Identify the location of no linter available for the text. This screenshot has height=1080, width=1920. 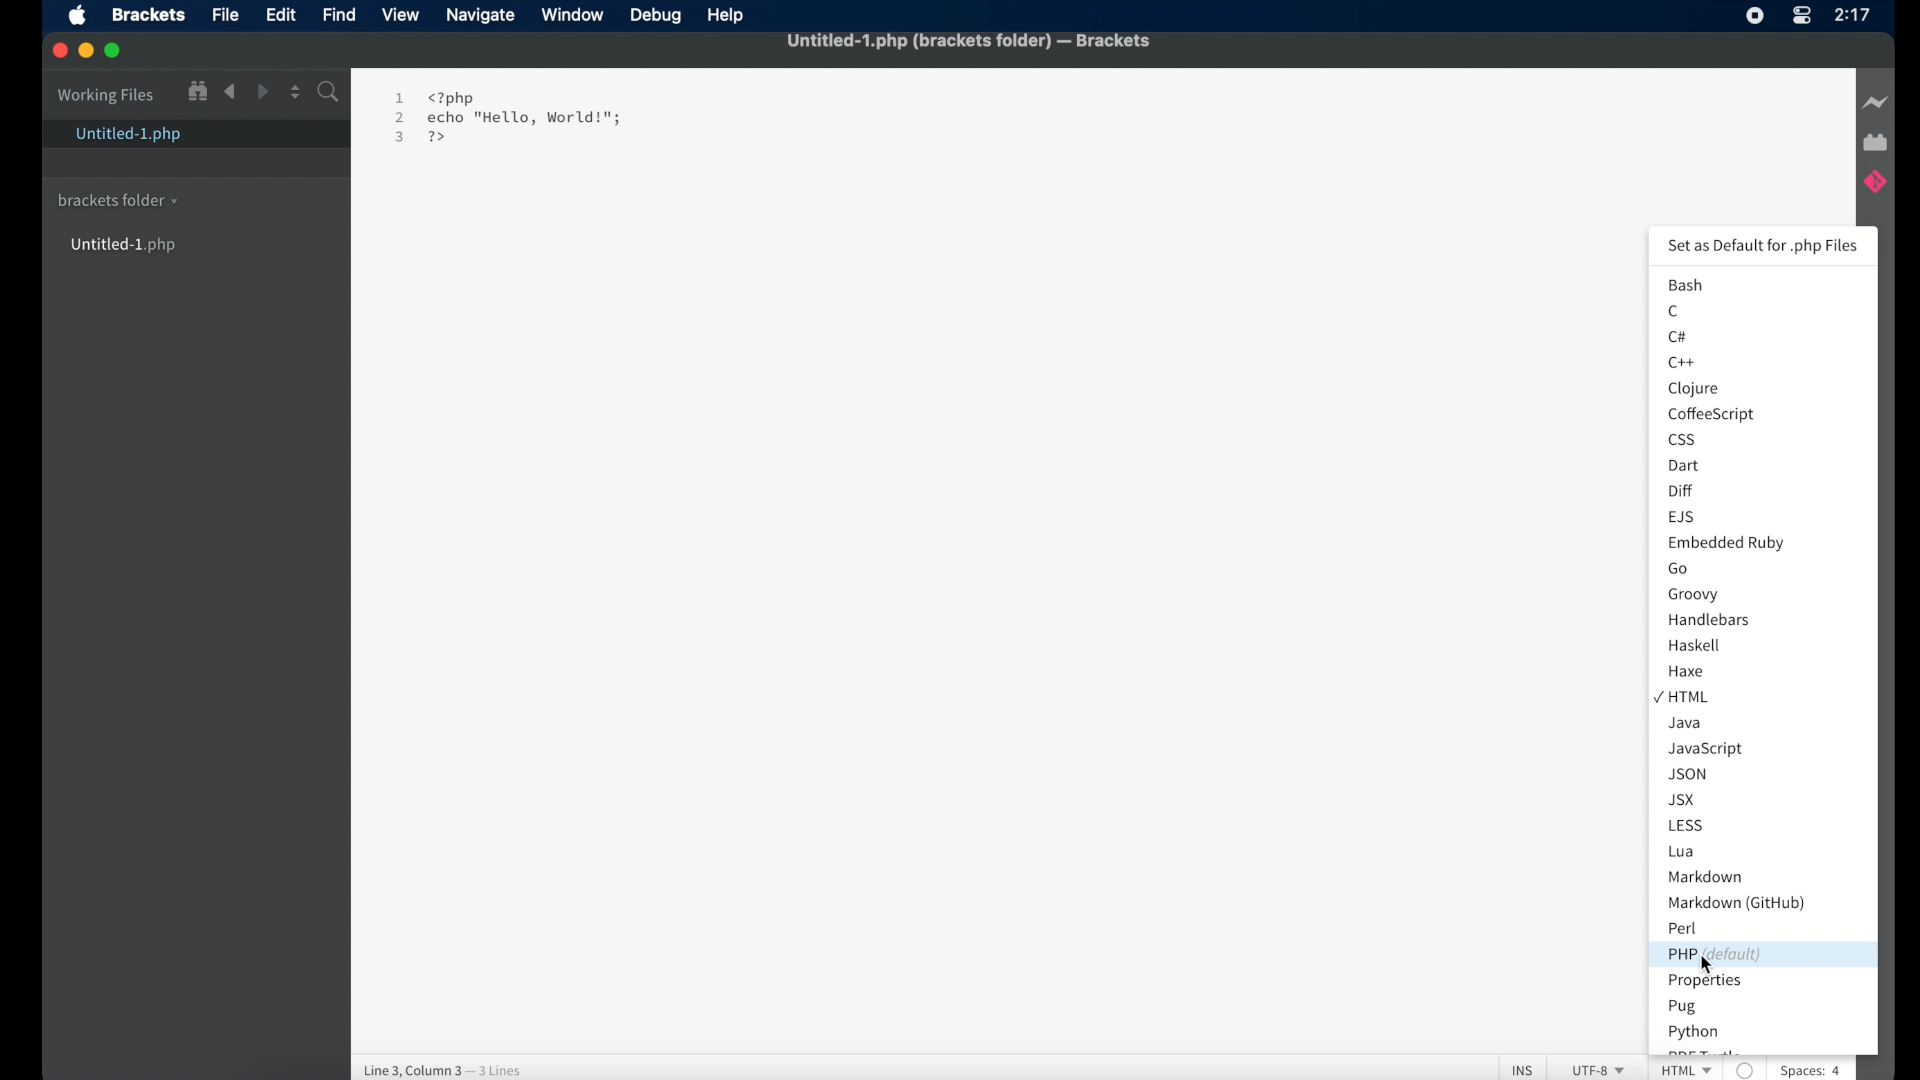
(1747, 1072).